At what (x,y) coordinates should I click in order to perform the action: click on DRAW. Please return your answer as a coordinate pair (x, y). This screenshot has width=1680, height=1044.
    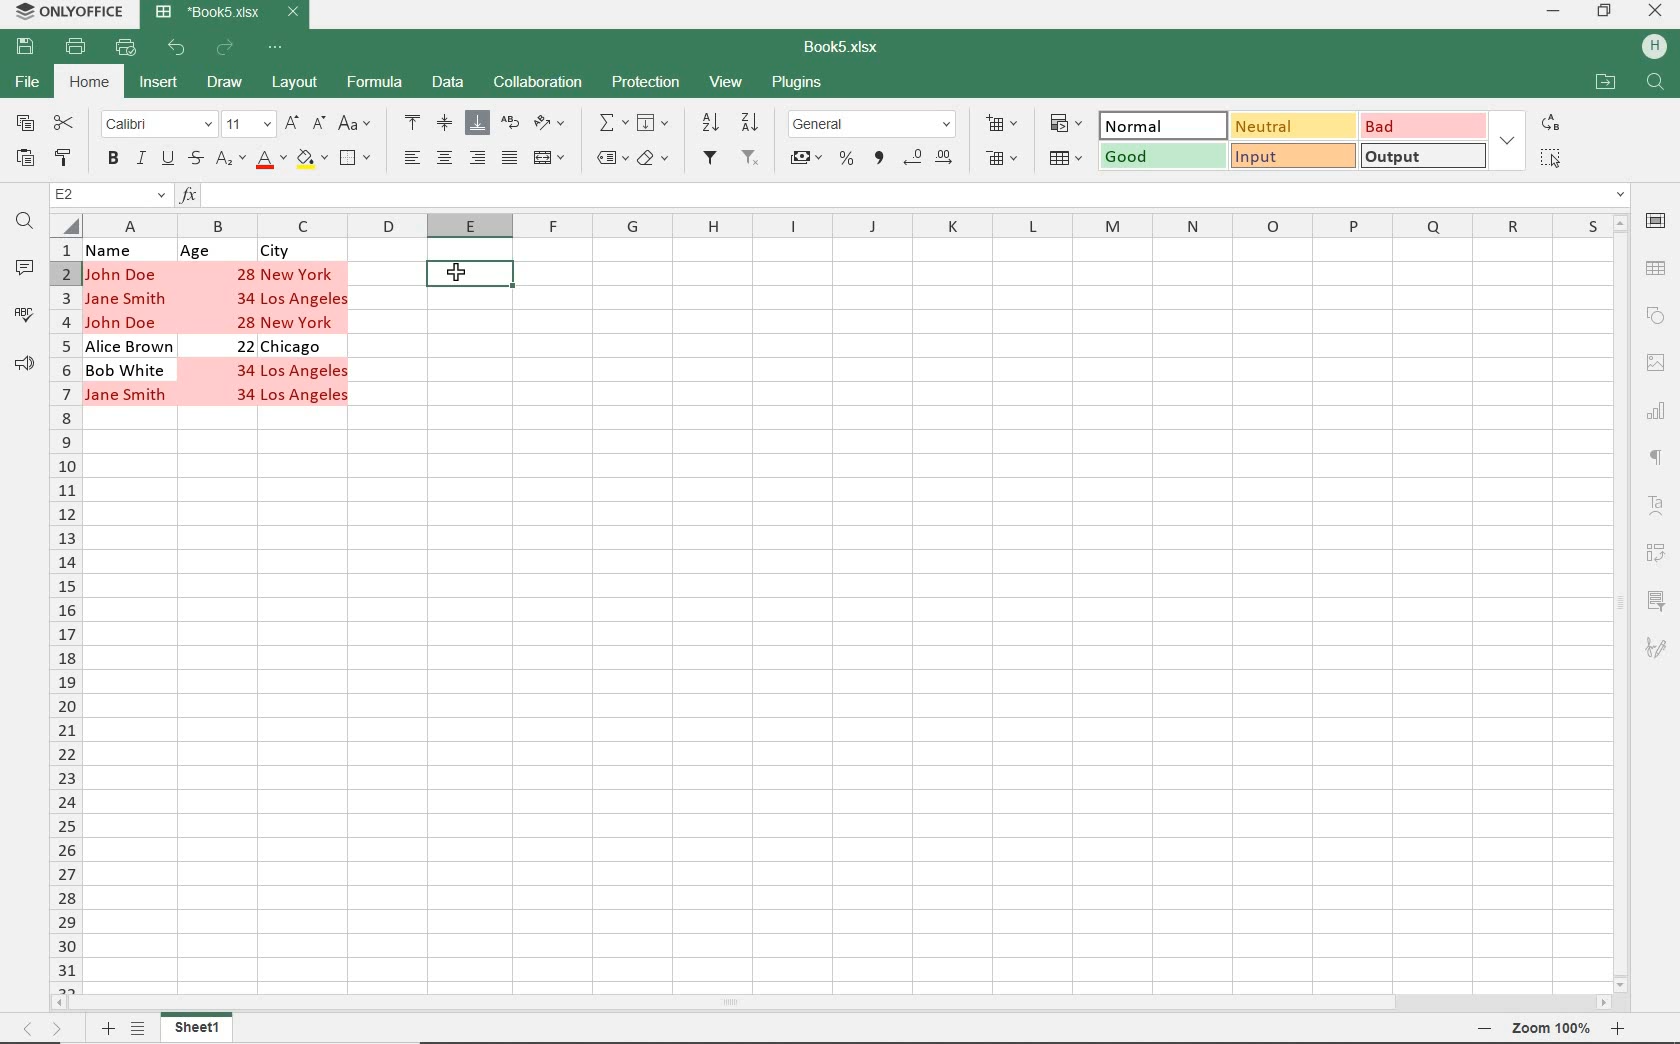
    Looking at the image, I should click on (225, 81).